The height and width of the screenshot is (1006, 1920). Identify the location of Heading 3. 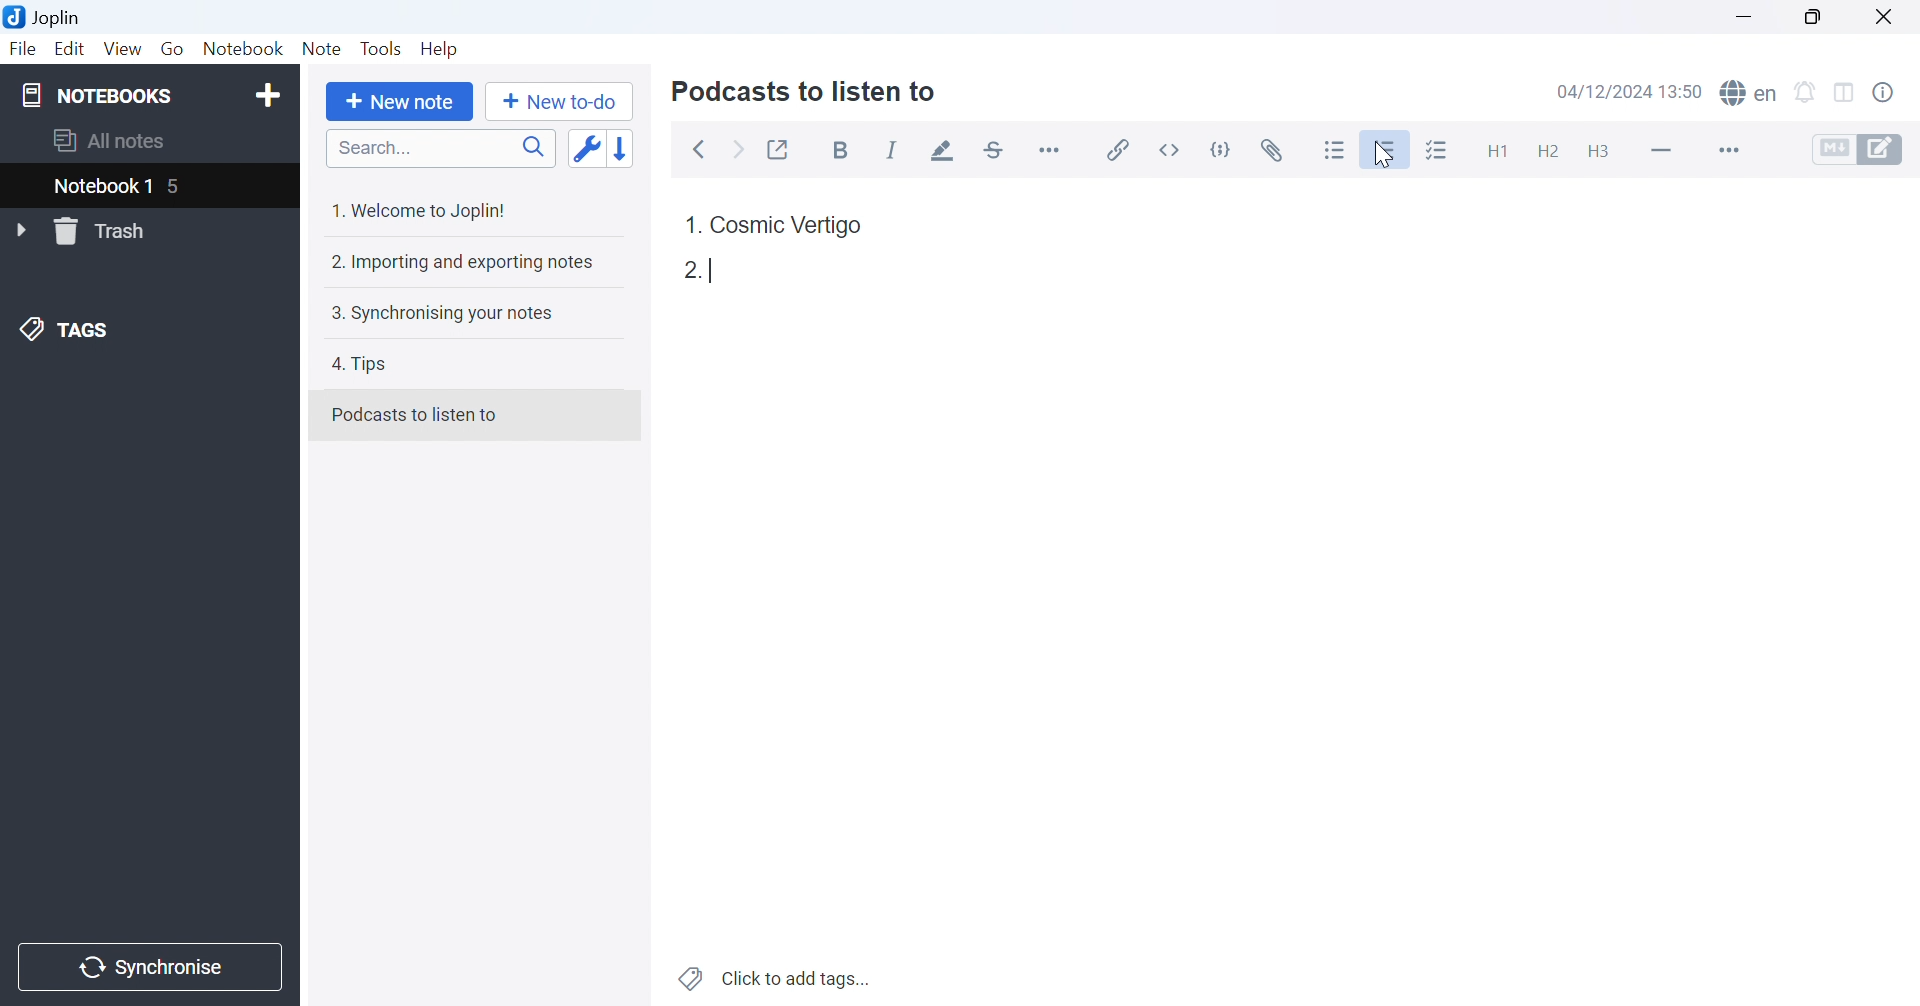
(1600, 152).